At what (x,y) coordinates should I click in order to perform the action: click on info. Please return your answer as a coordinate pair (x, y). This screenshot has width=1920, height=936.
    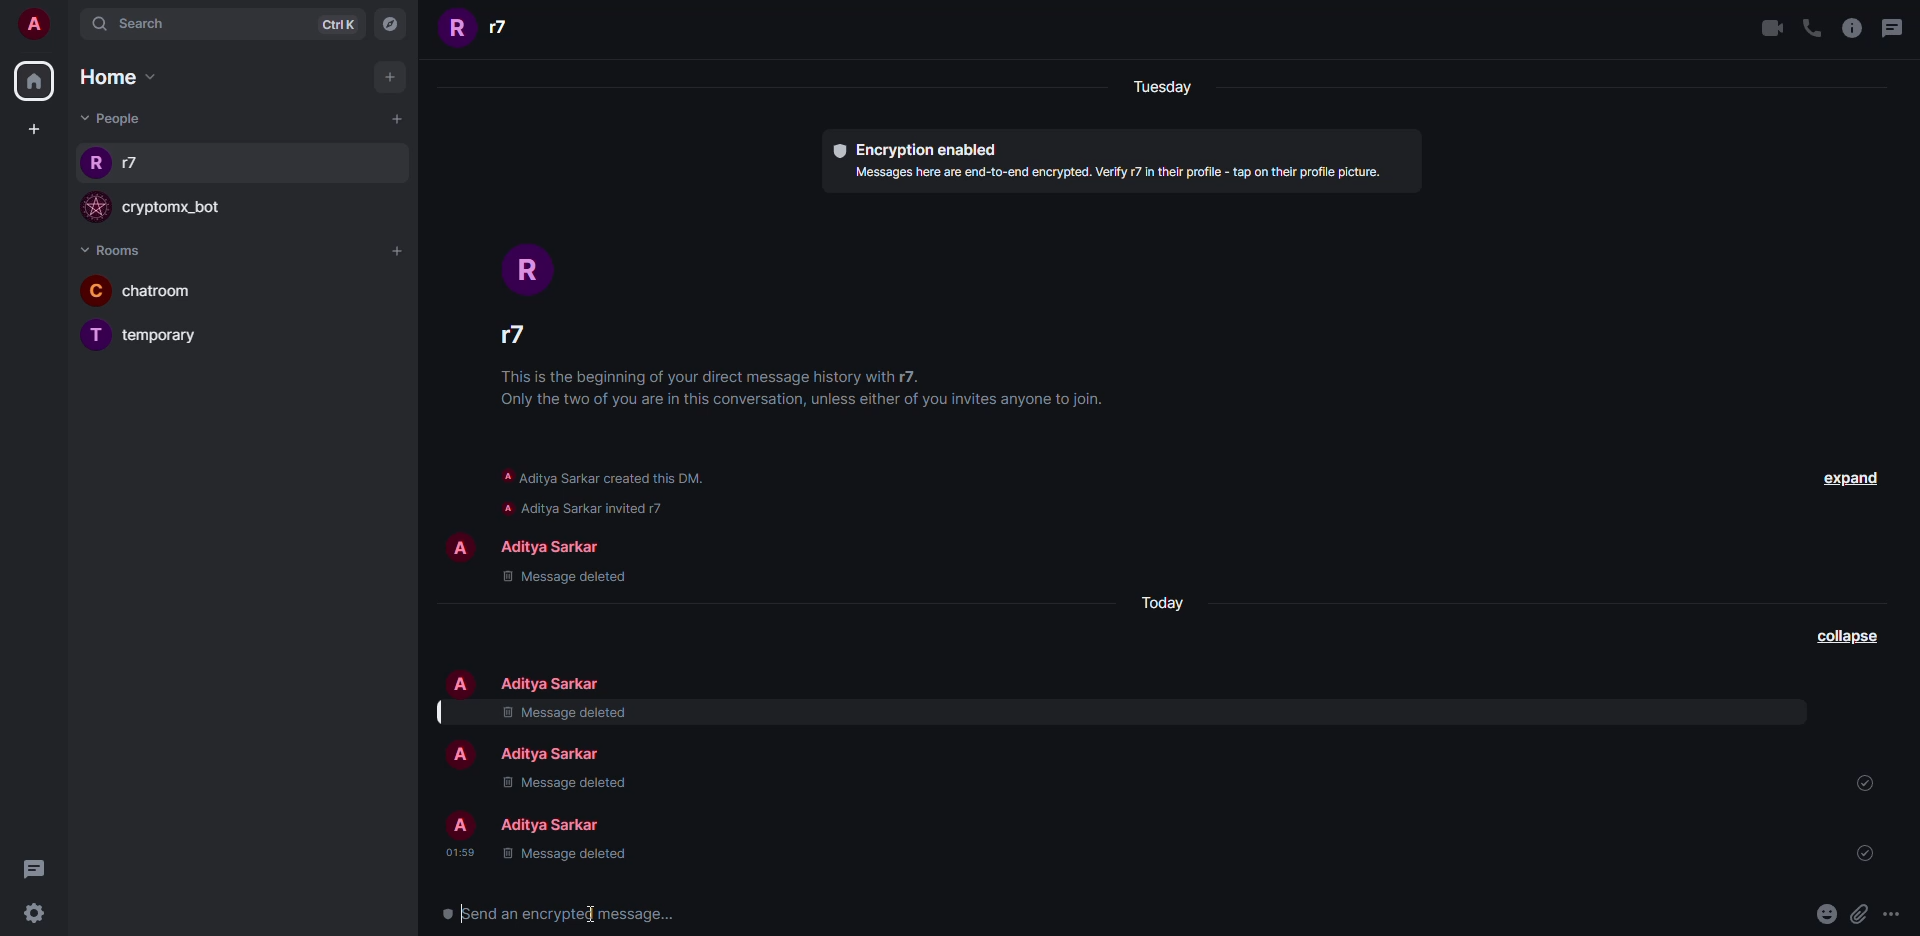
    Looking at the image, I should click on (1852, 28).